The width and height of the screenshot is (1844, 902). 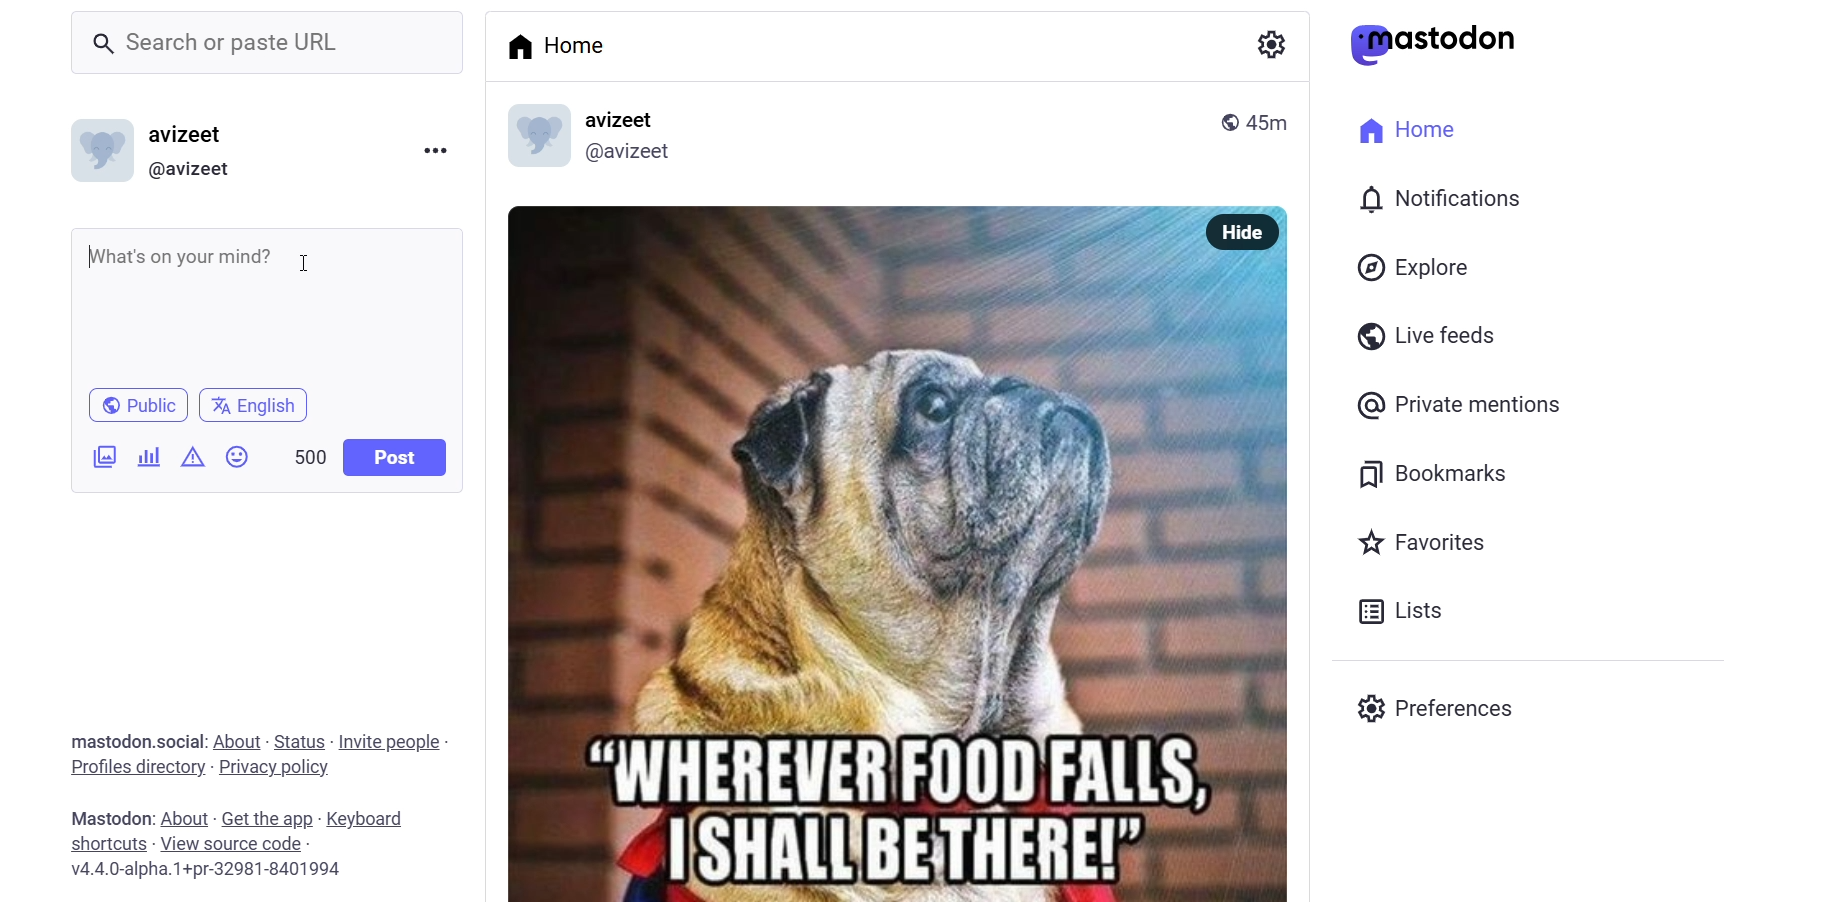 I want to click on  Preferences, so click(x=1450, y=715).